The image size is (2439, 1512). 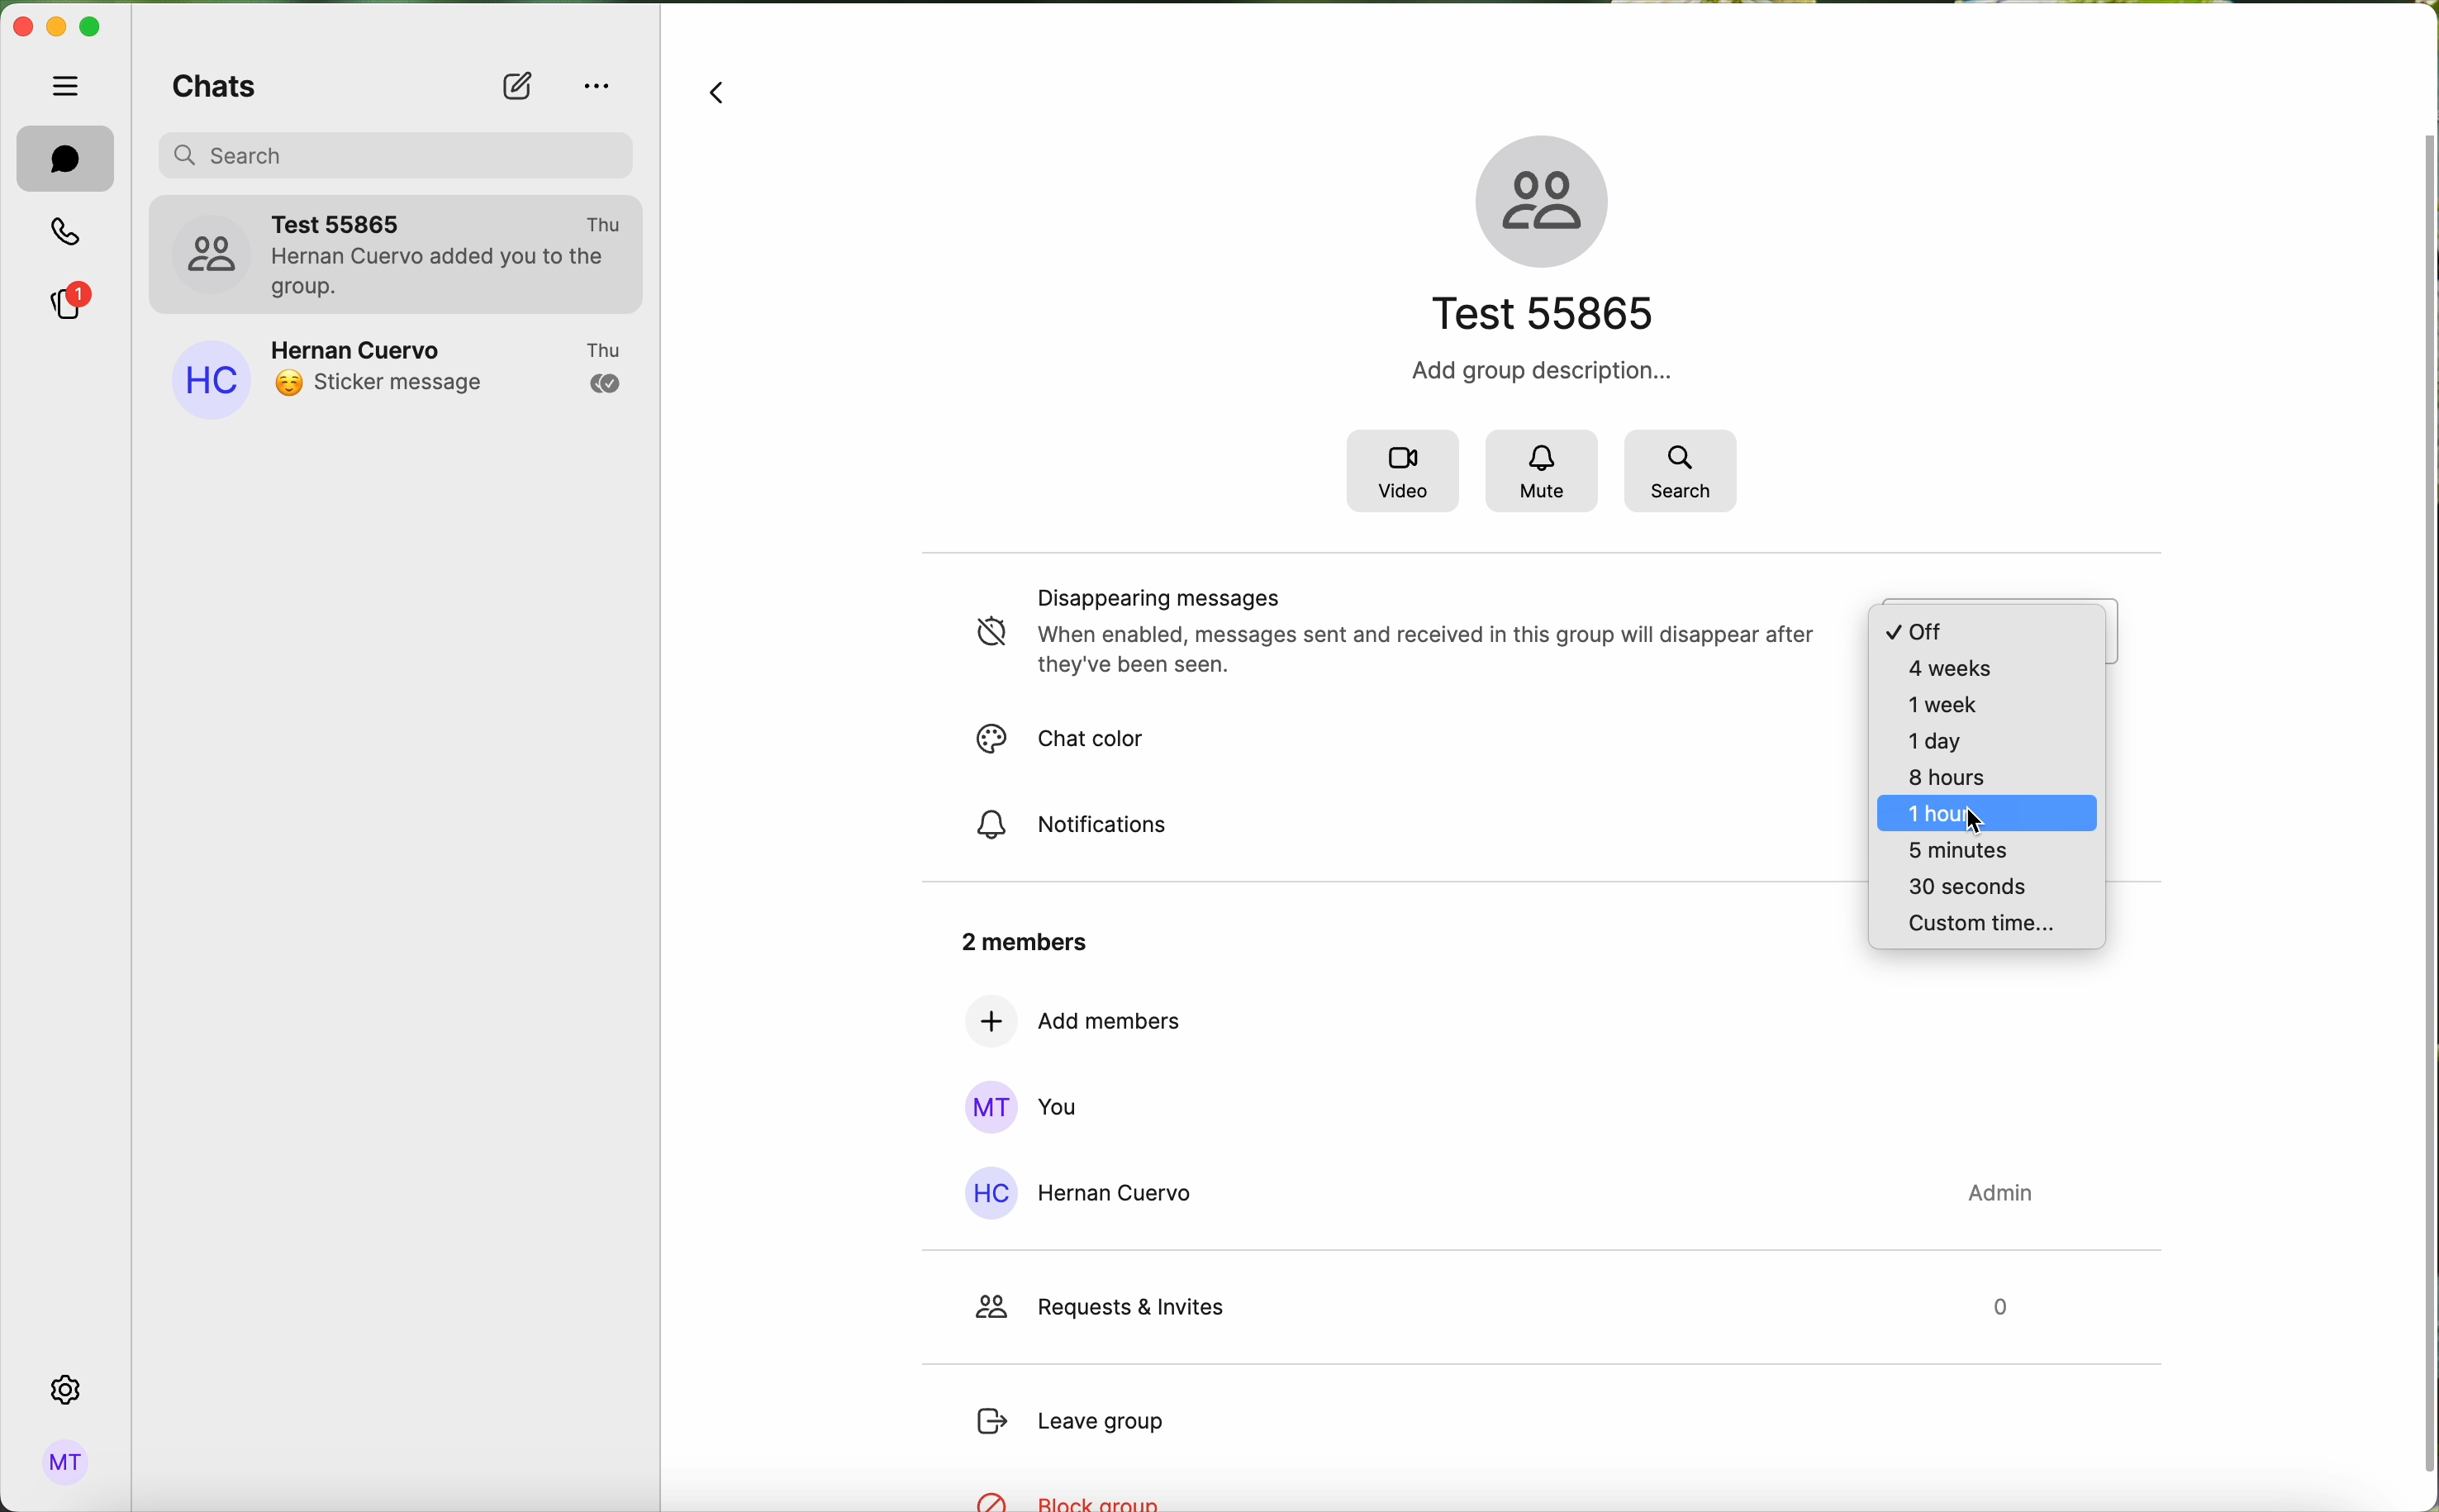 What do you see at coordinates (65, 158) in the screenshot?
I see `chats` at bounding box center [65, 158].